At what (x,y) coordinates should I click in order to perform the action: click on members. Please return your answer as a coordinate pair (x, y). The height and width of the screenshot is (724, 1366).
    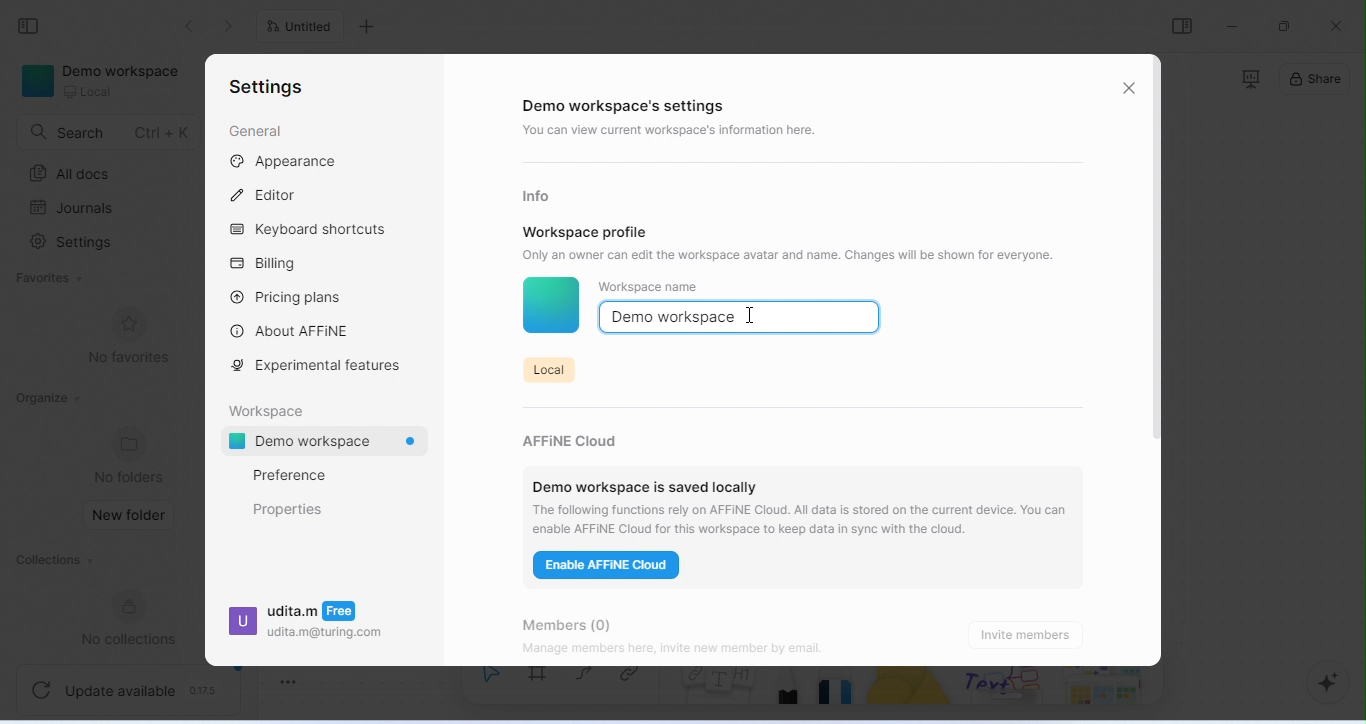
    Looking at the image, I should click on (581, 621).